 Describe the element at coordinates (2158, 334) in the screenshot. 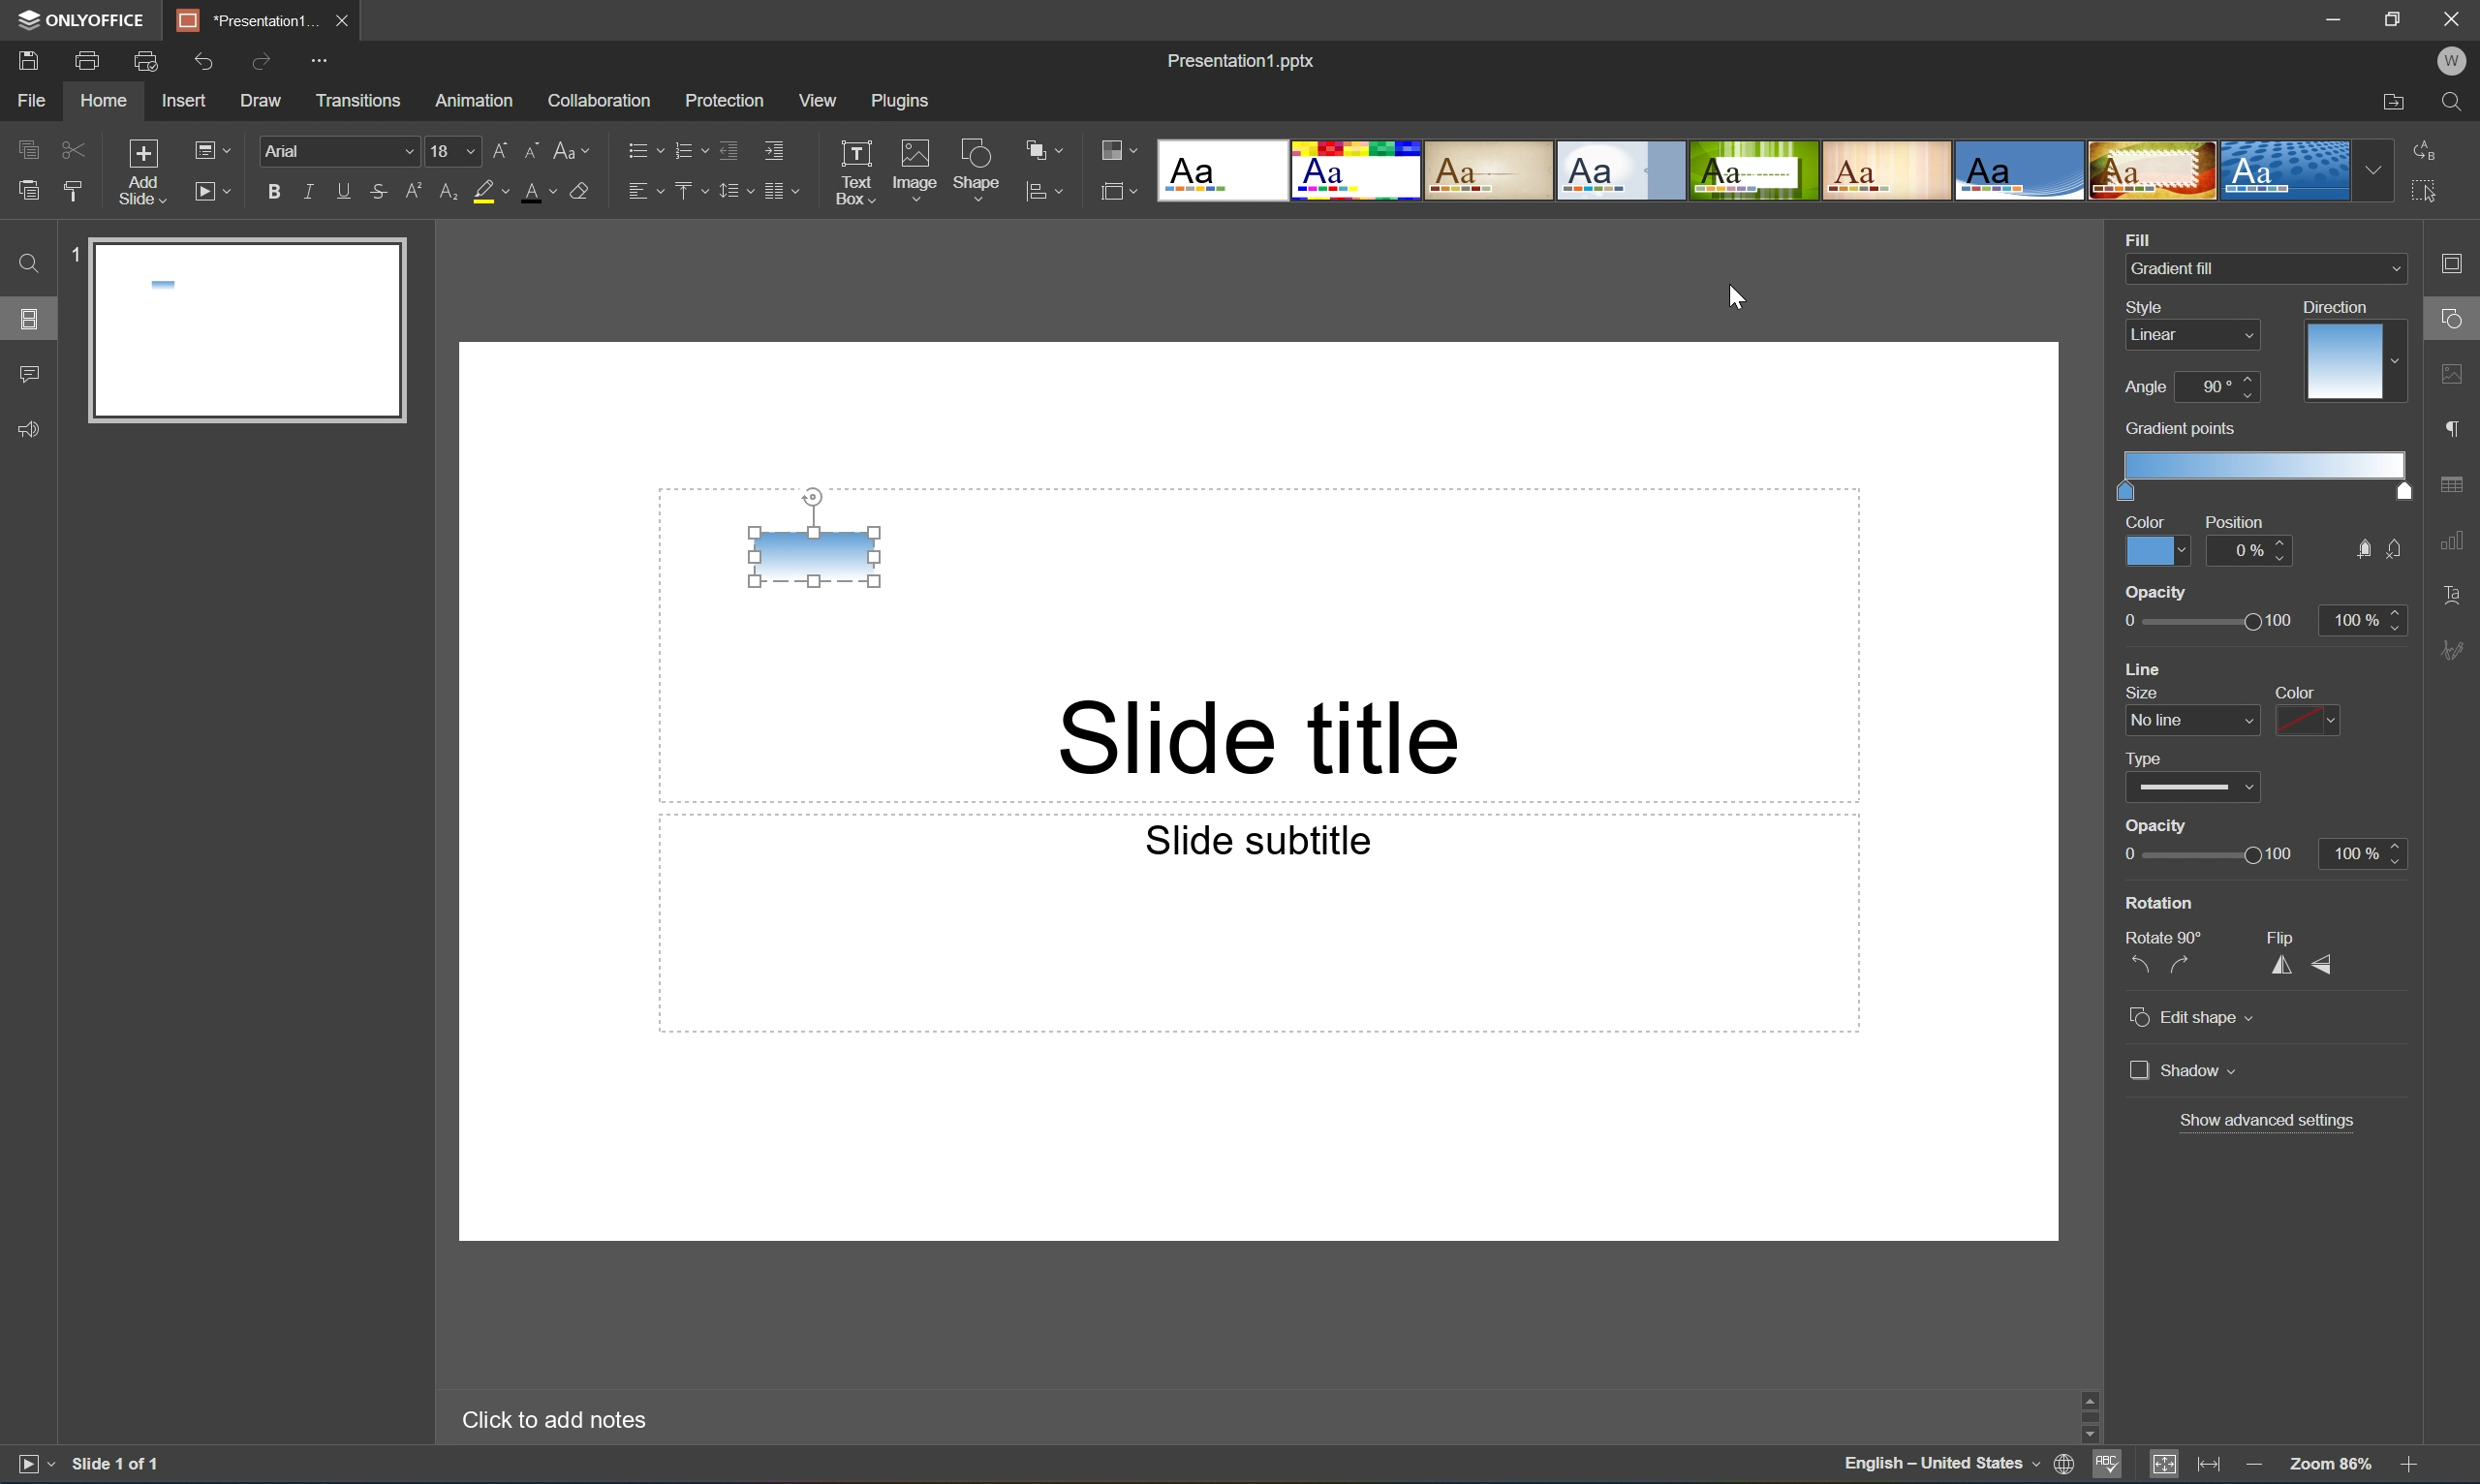

I see `Linear` at that location.